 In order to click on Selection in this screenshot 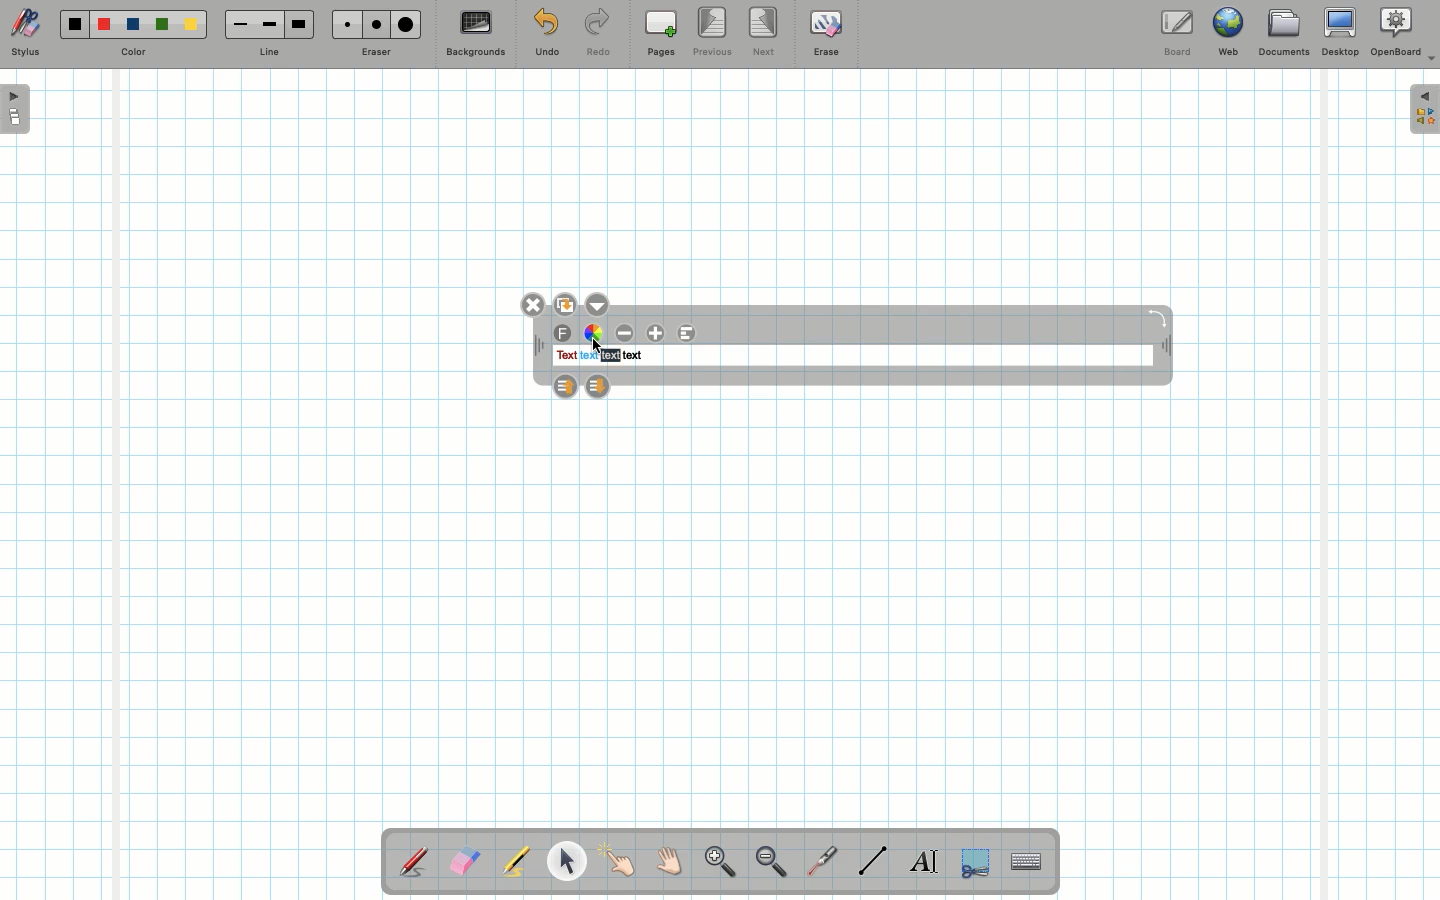, I will do `click(973, 860)`.